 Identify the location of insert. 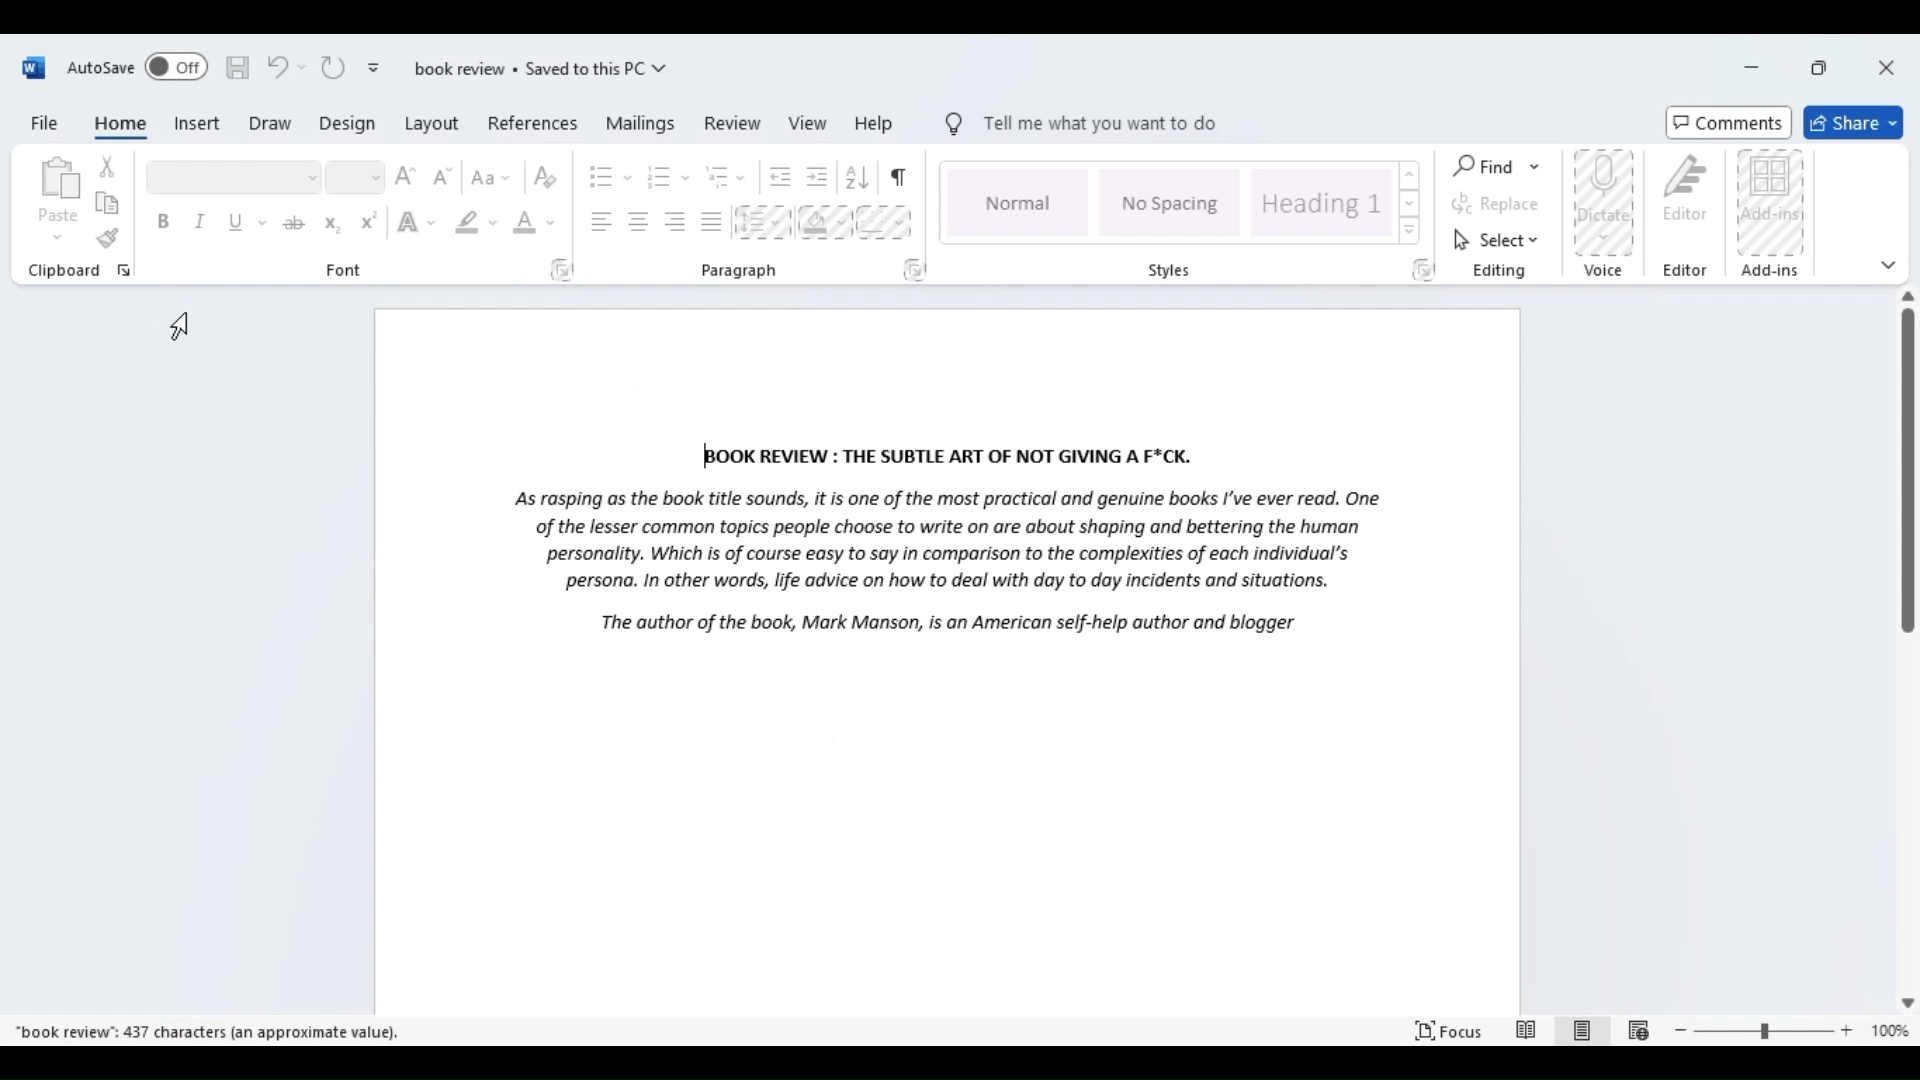
(198, 122).